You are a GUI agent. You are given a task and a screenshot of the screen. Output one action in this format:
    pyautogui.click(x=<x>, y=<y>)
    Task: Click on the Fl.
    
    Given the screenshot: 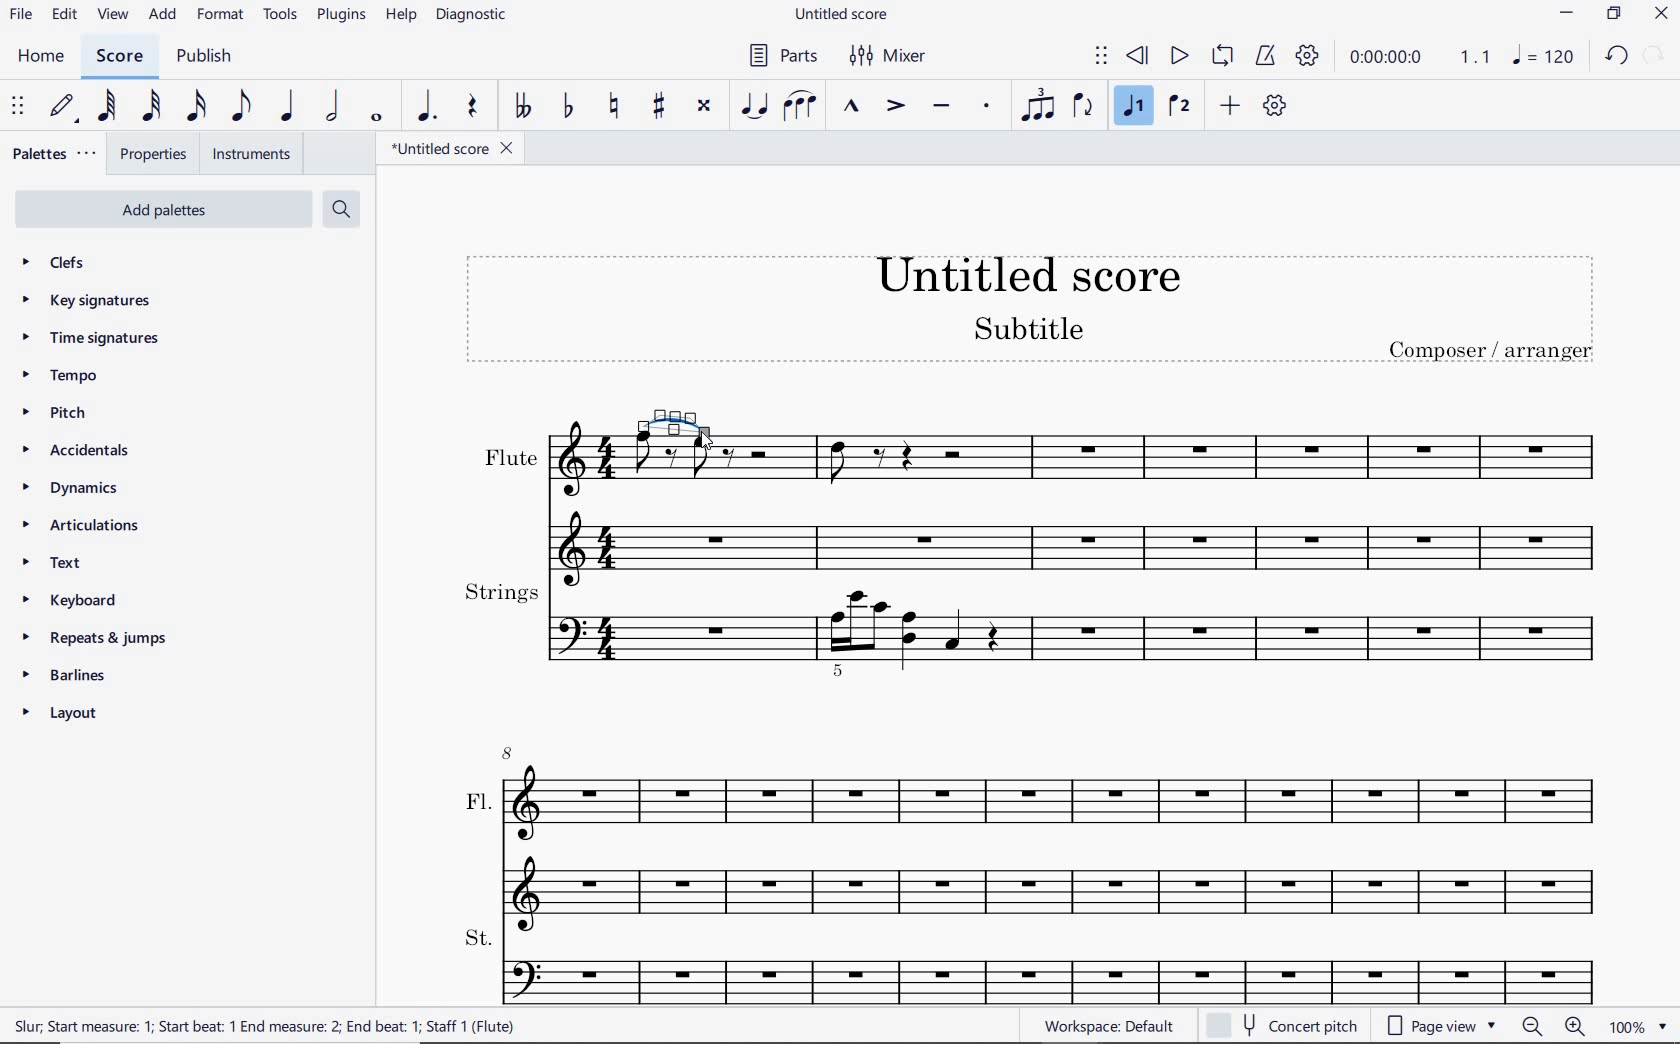 What is the action you would take?
    pyautogui.click(x=1036, y=831)
    